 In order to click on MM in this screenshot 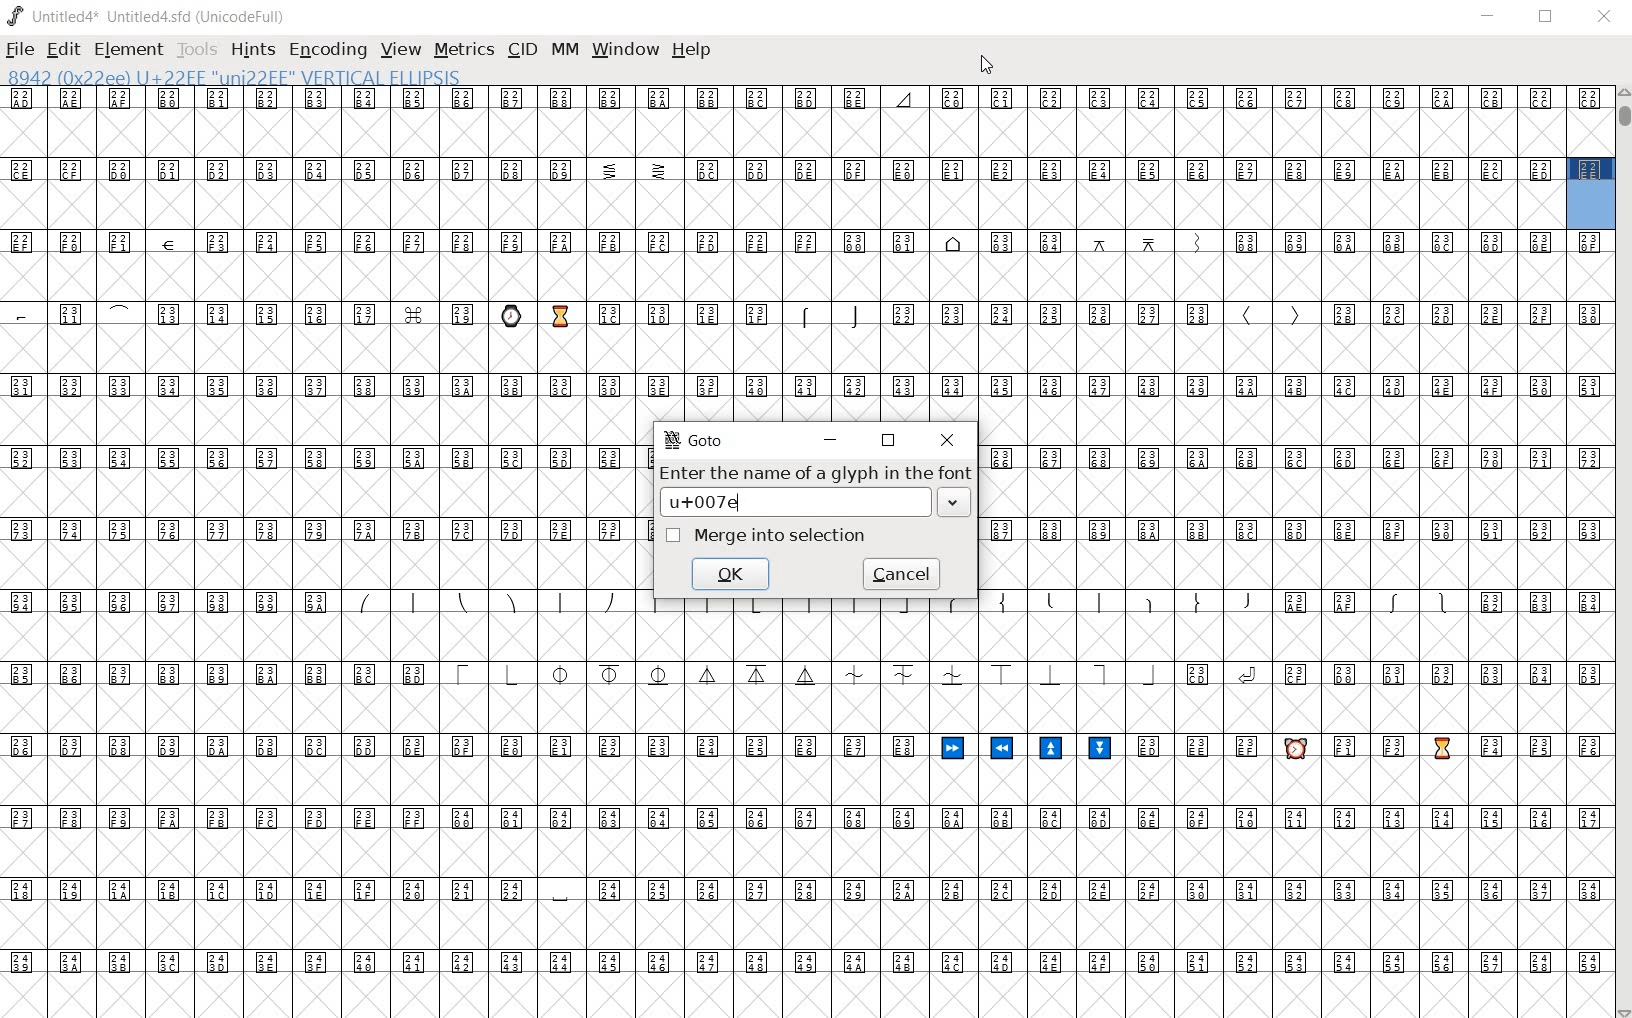, I will do `click(564, 53)`.